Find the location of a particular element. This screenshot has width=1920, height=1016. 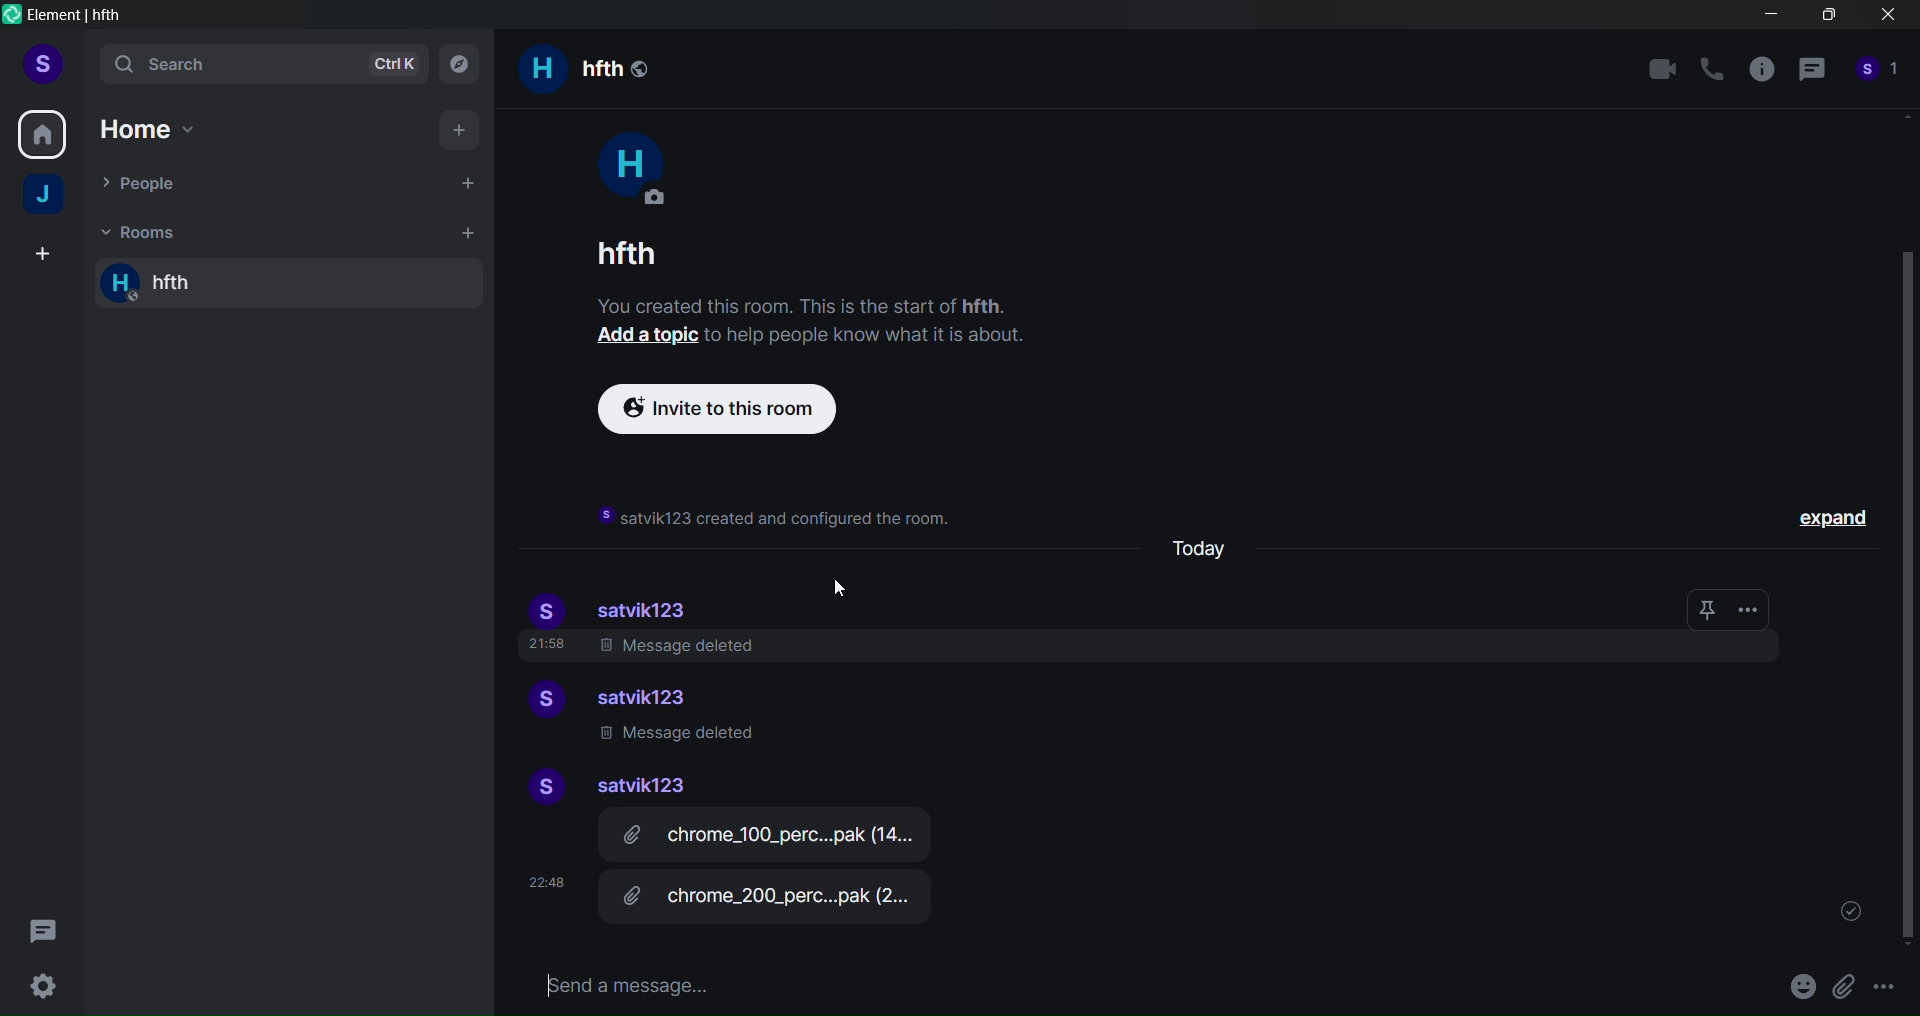

time is located at coordinates (538, 877).